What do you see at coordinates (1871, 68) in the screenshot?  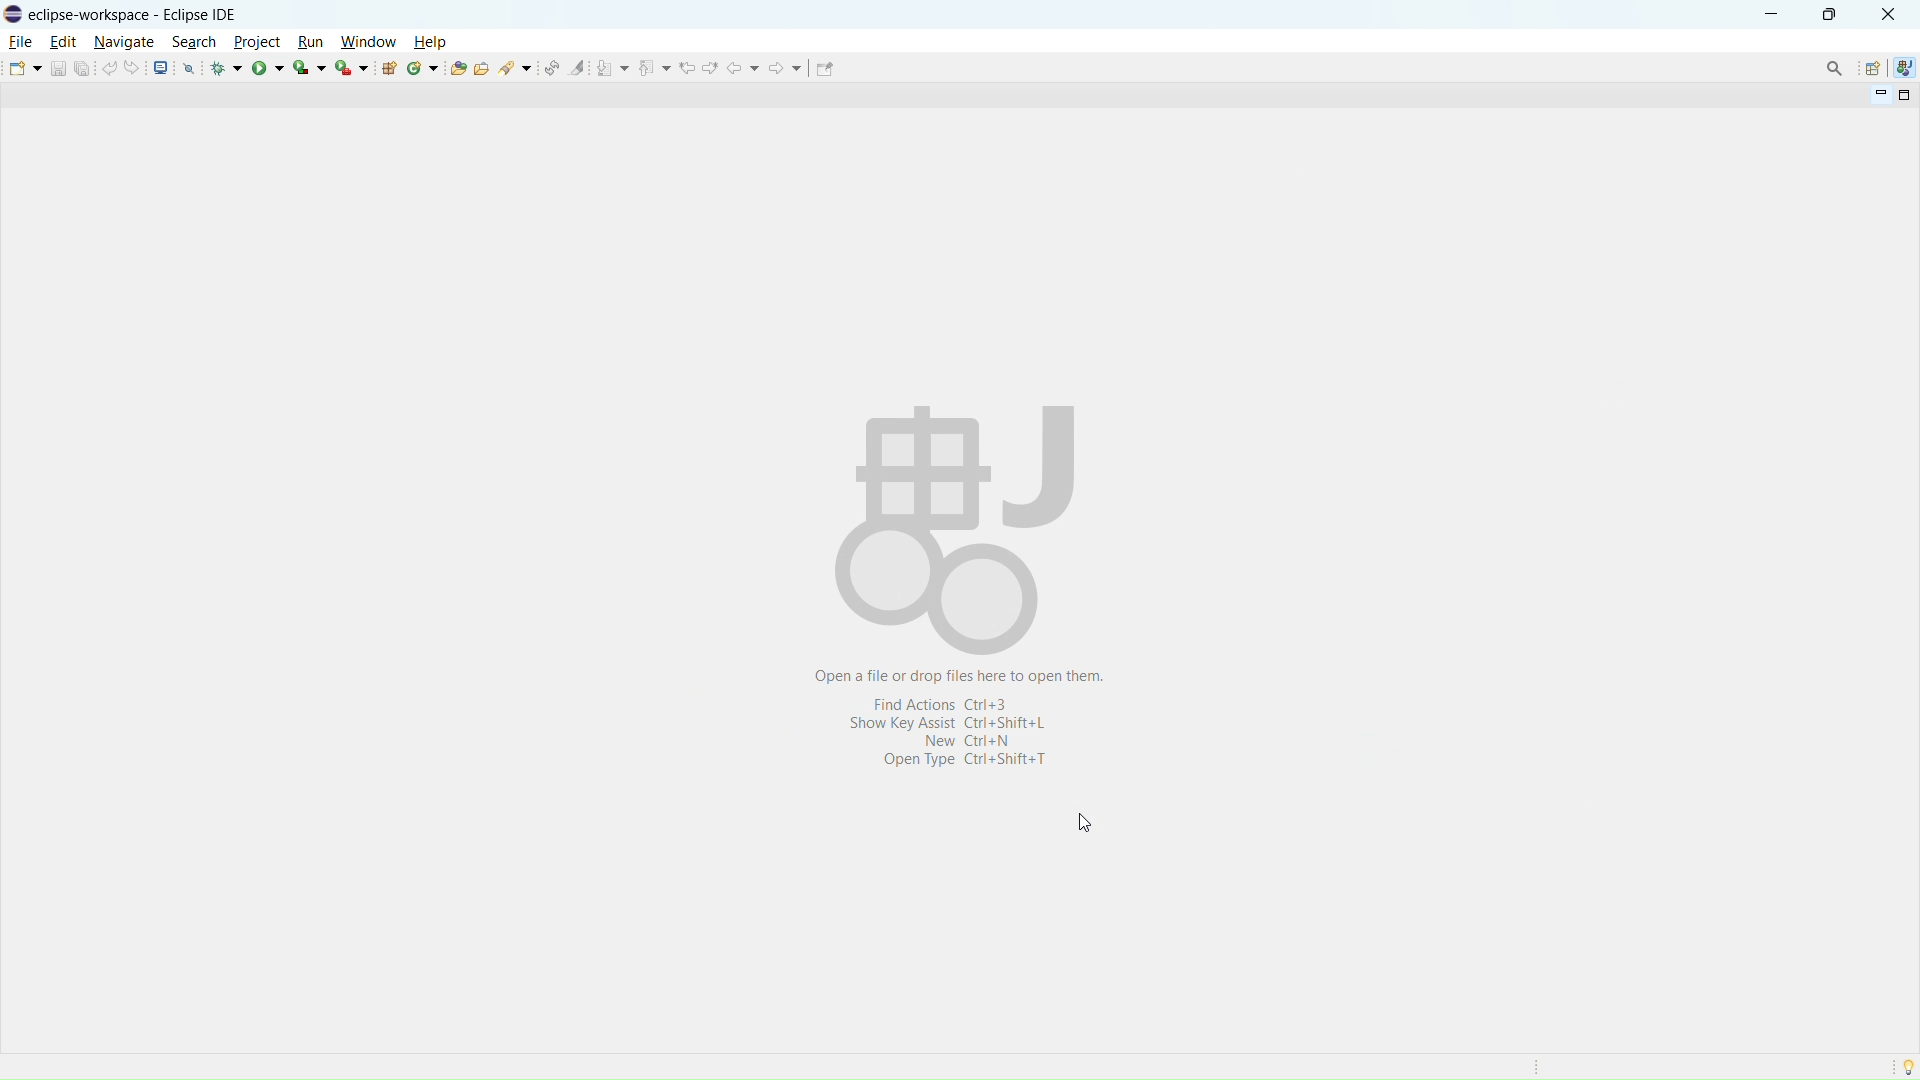 I see `open perspective` at bounding box center [1871, 68].